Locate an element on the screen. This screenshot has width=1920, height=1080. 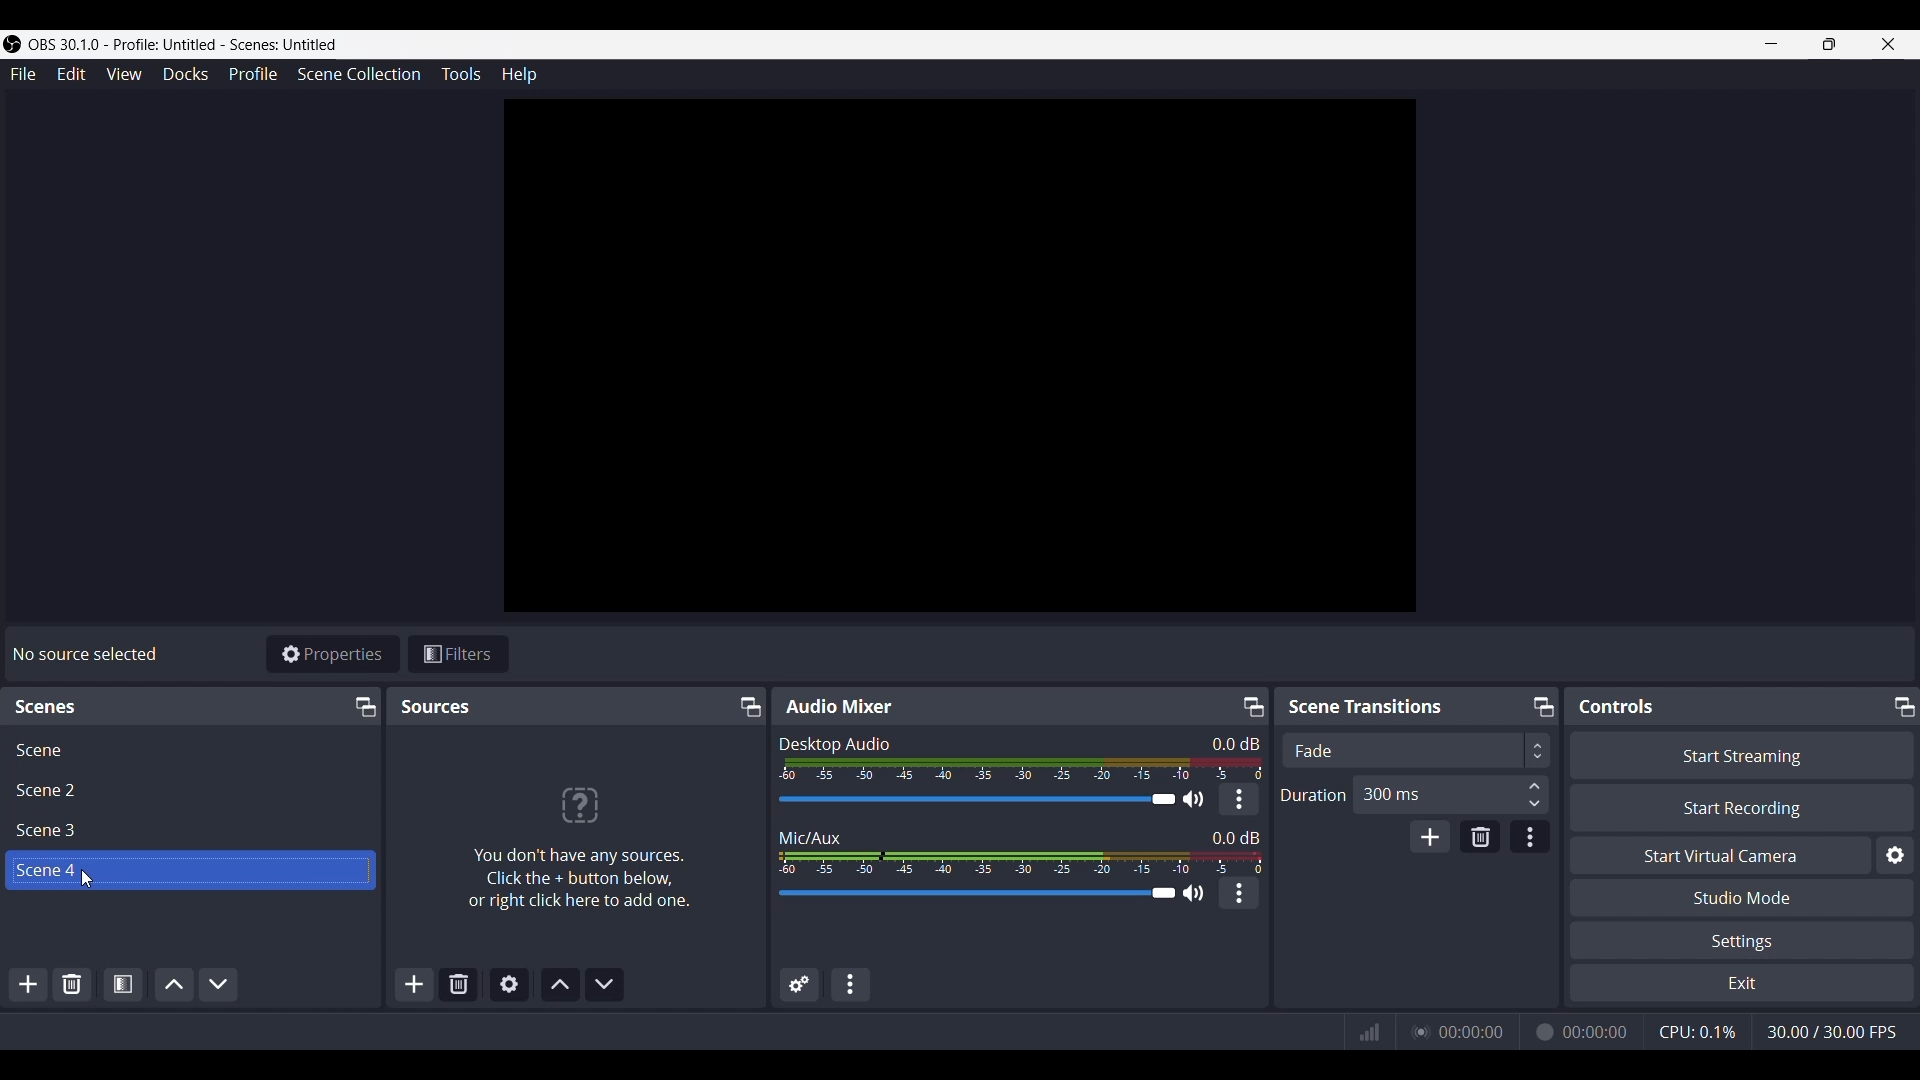
Move scene down is located at coordinates (219, 983).